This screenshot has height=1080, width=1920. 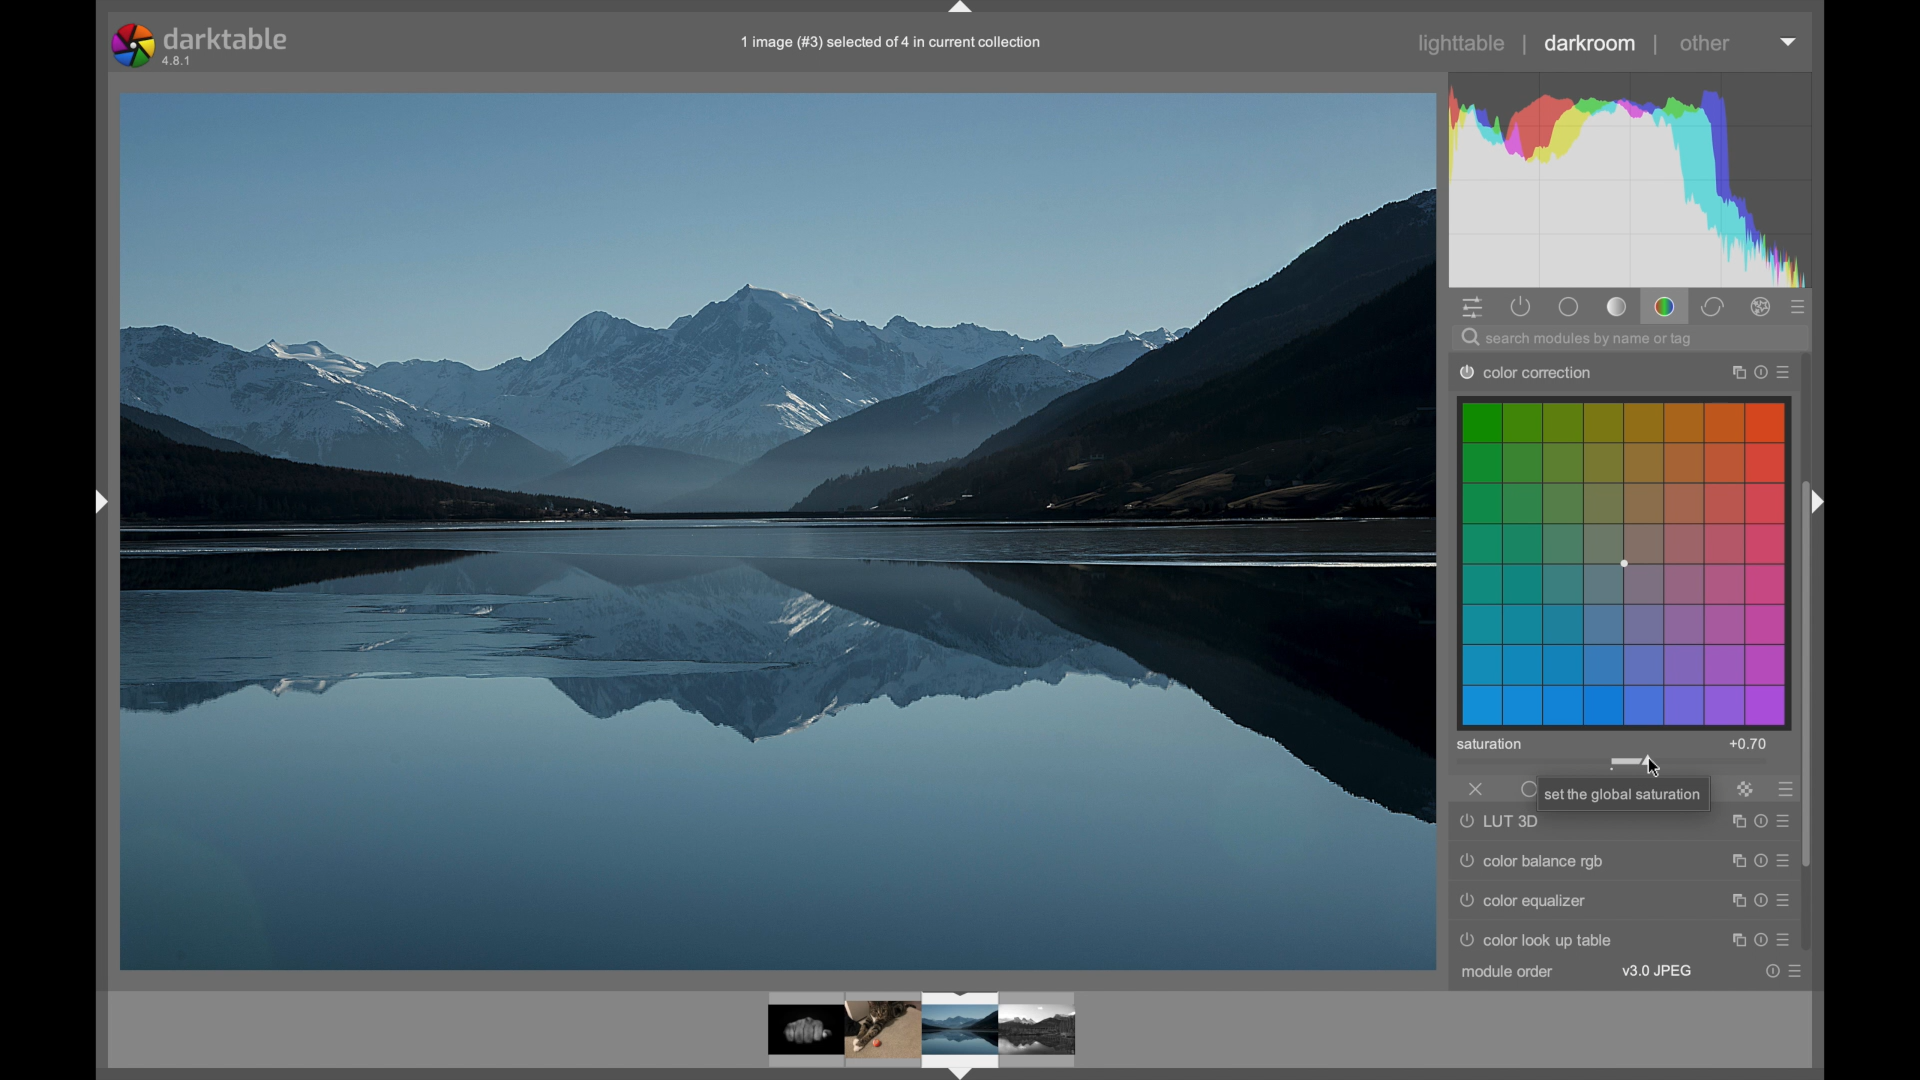 I want to click on more options, so click(x=1788, y=971).